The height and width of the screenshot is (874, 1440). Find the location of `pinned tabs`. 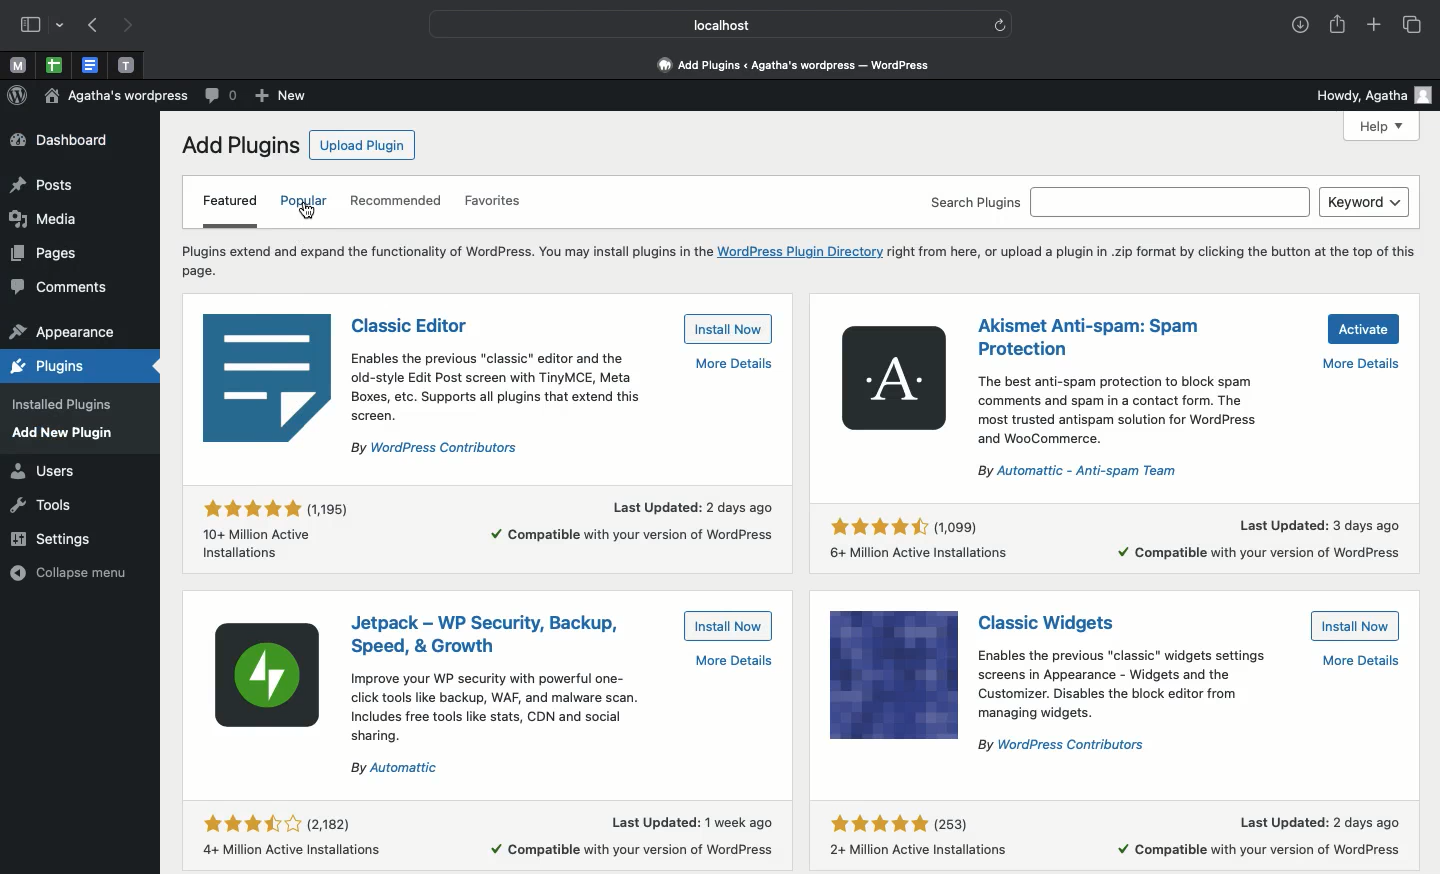

pinned tabs is located at coordinates (55, 65).